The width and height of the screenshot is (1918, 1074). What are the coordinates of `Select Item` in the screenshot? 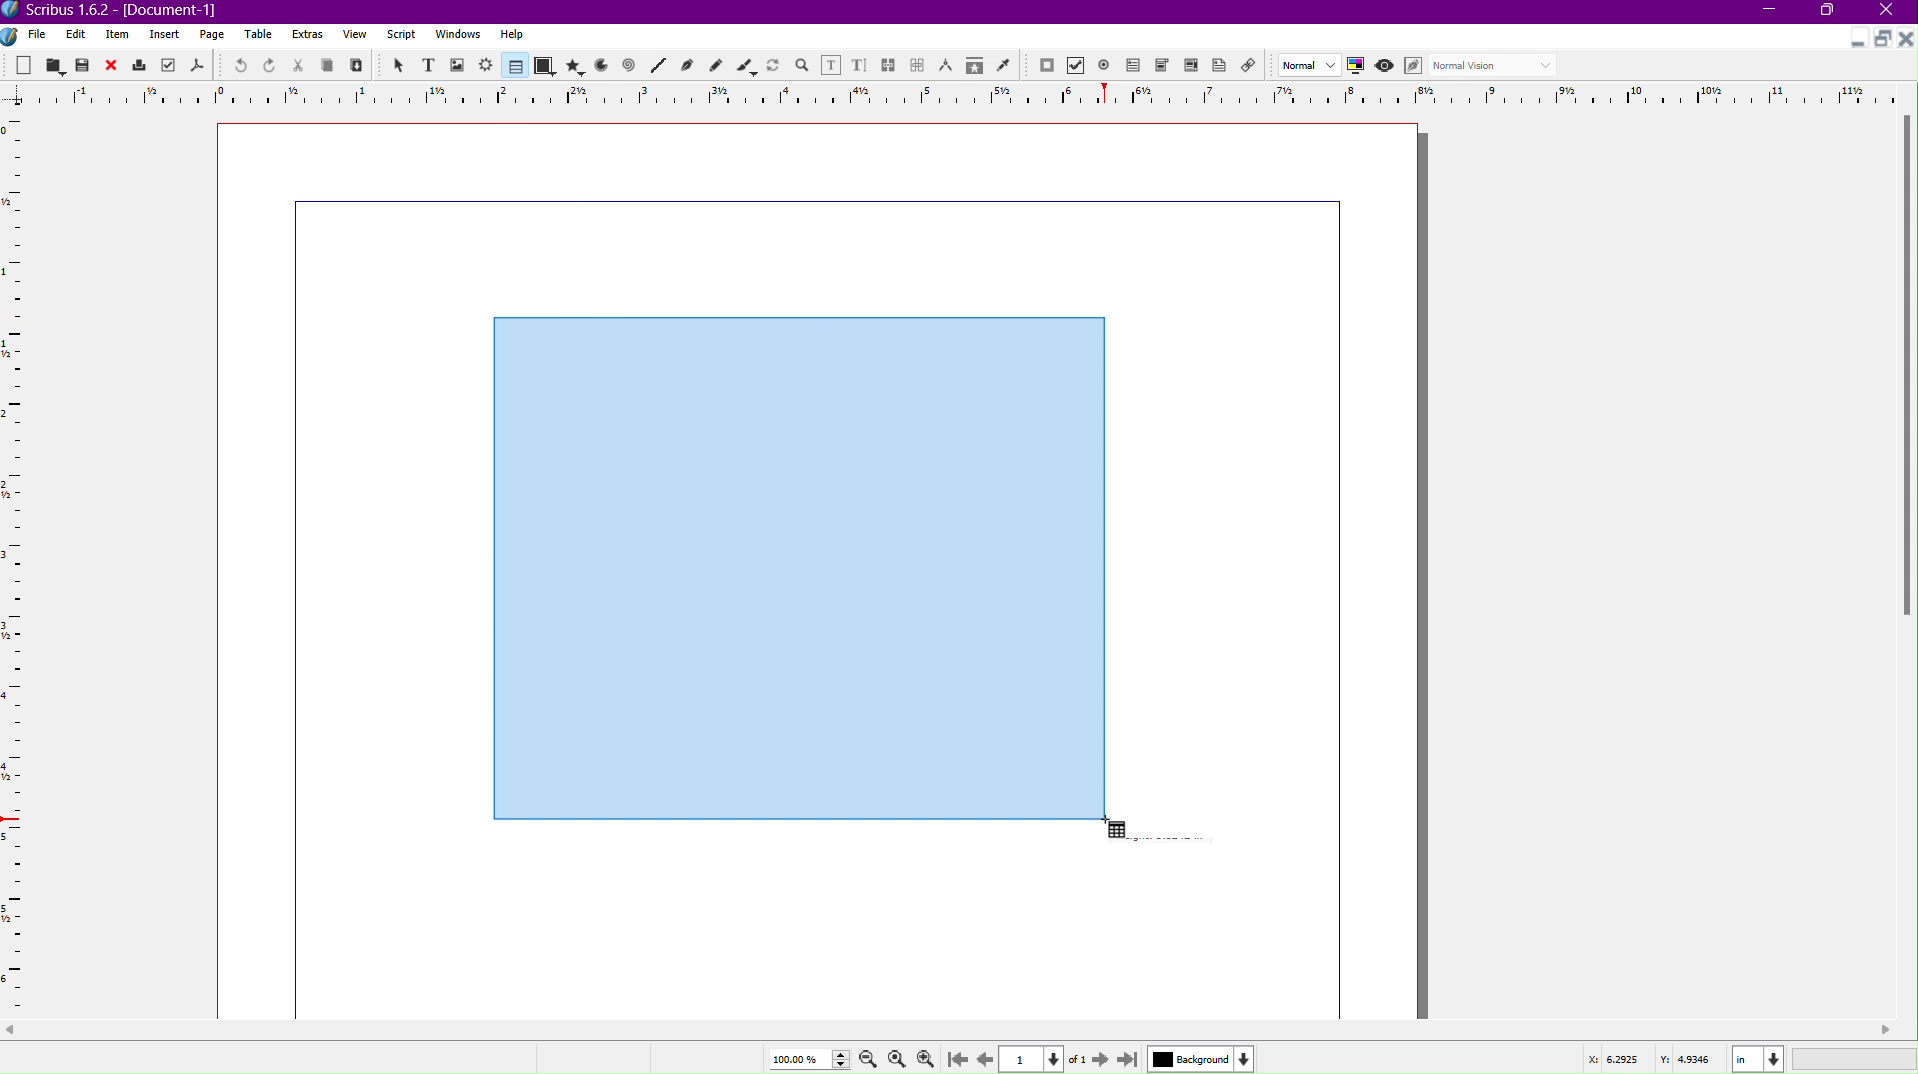 It's located at (397, 64).